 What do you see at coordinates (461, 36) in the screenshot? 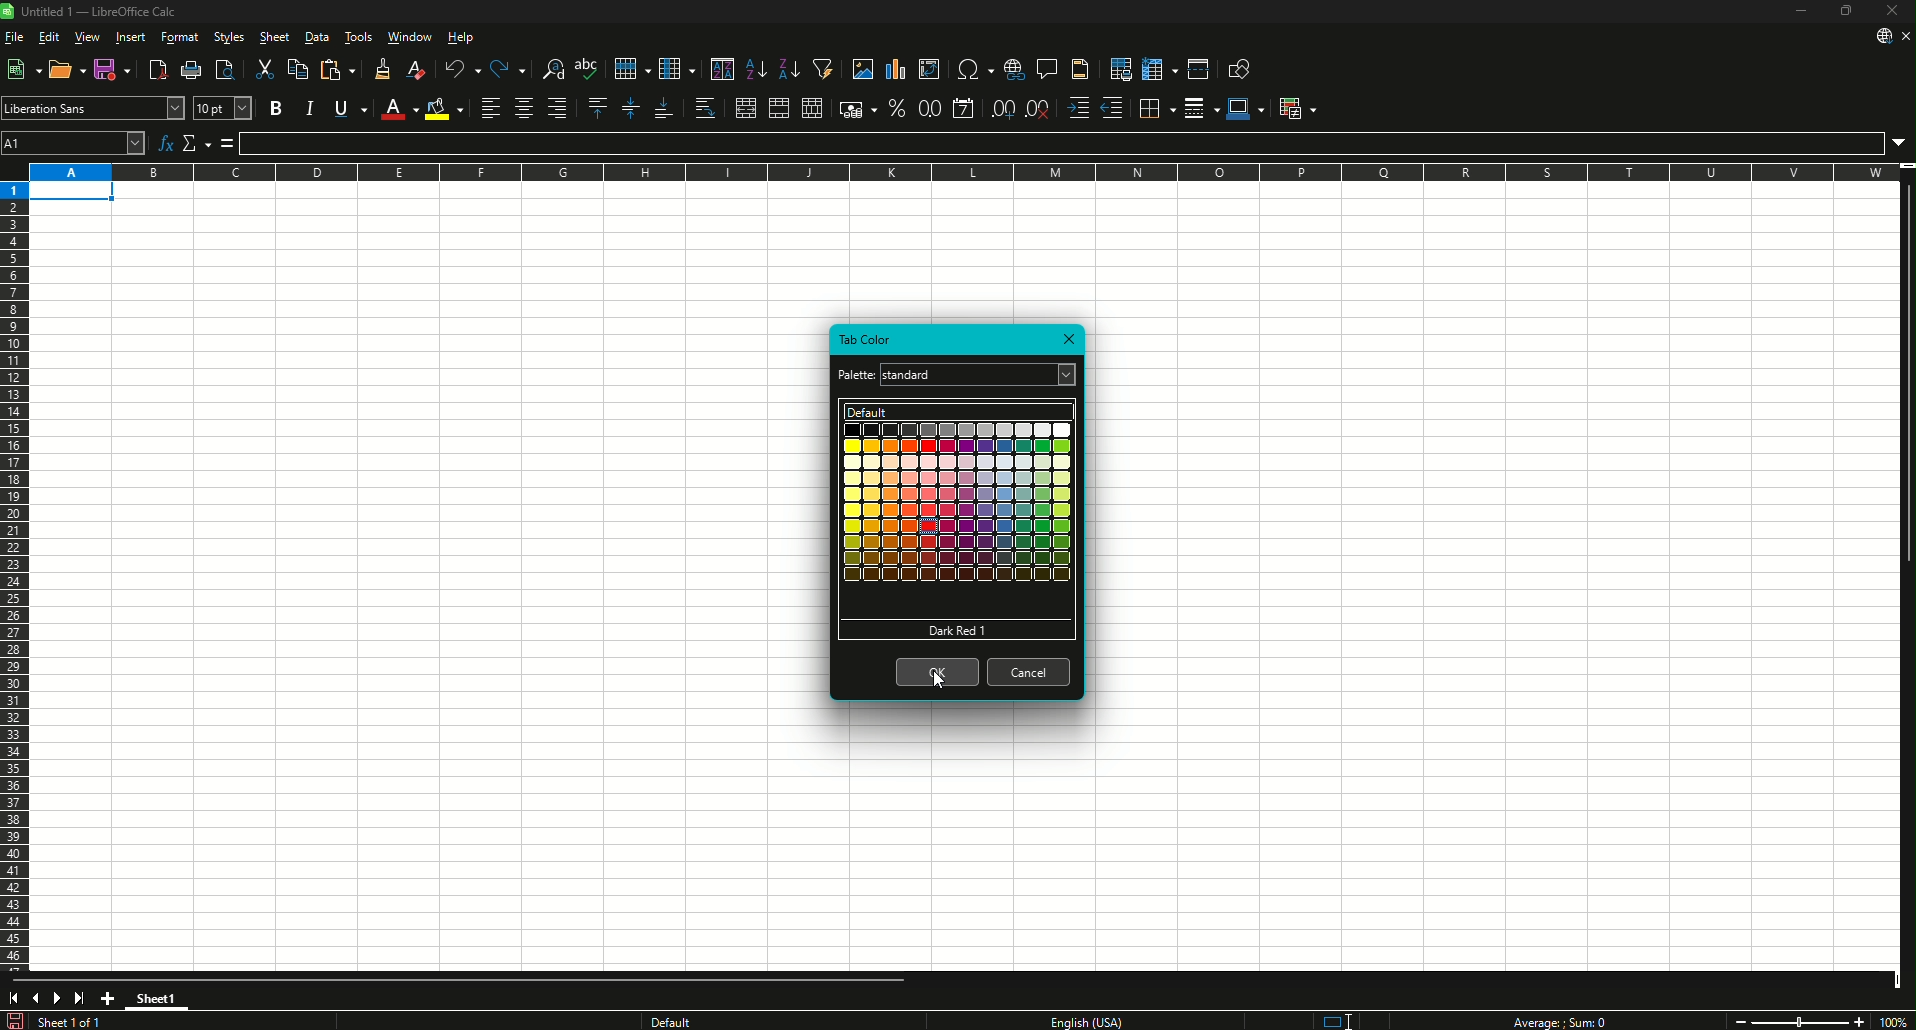
I see `Help` at bounding box center [461, 36].